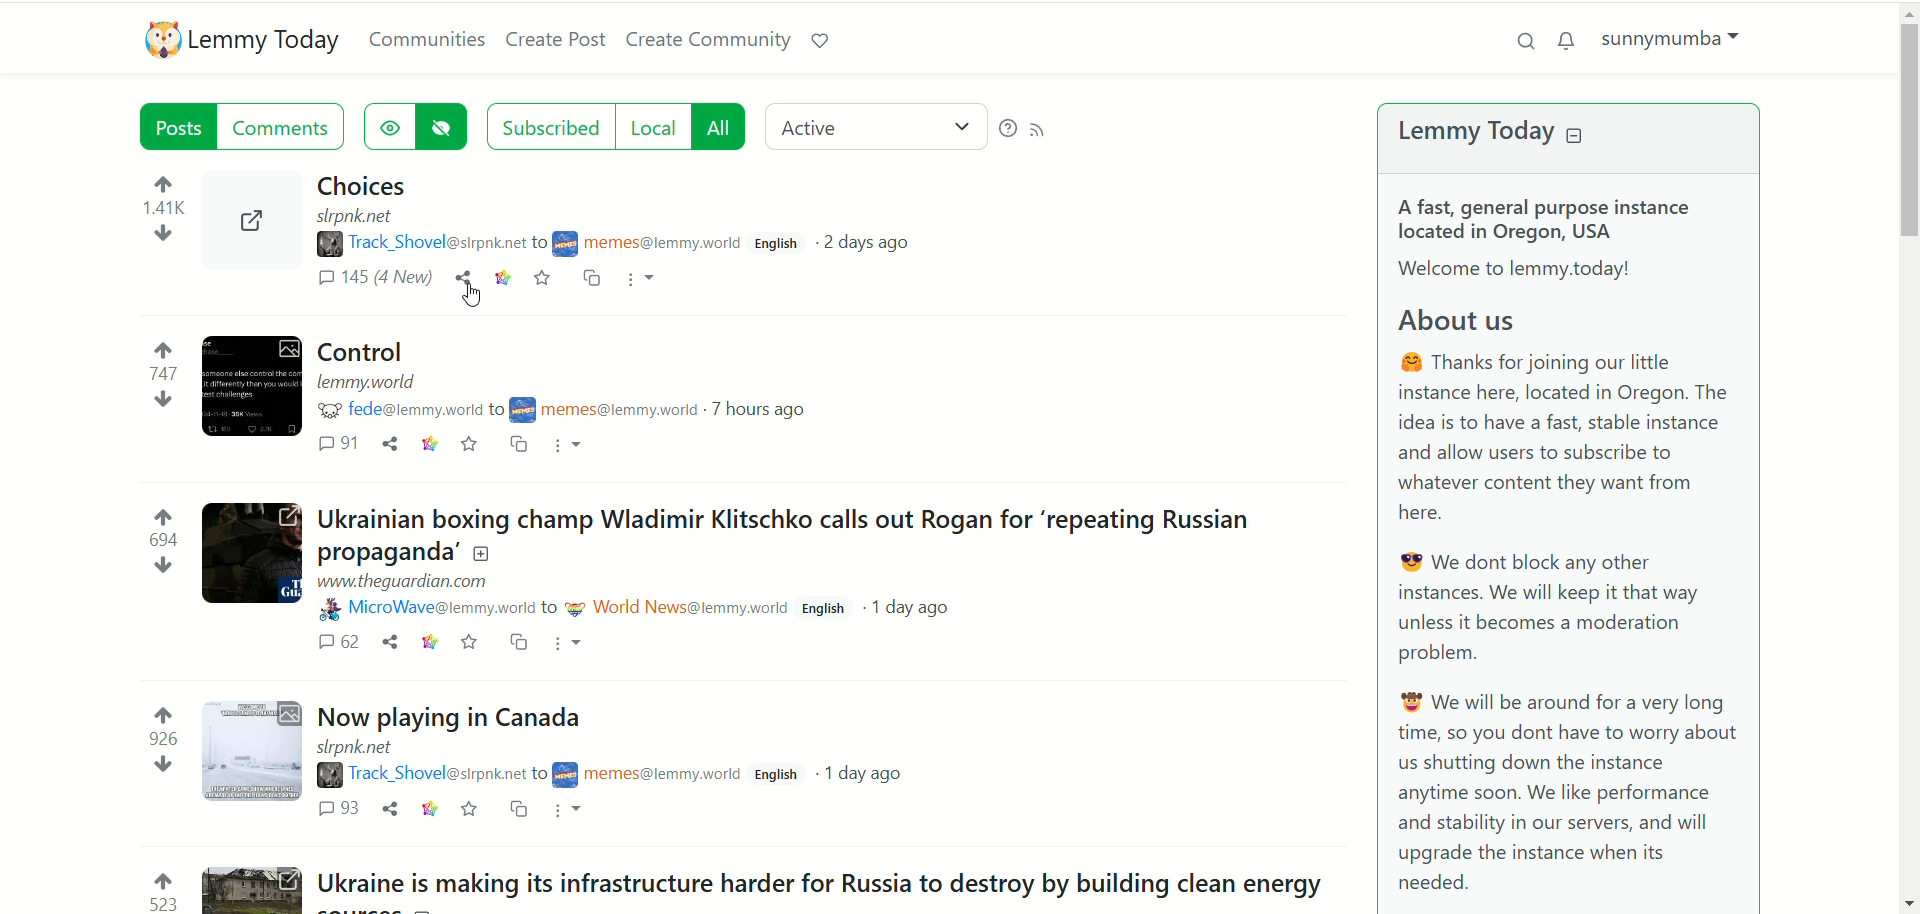  Describe the element at coordinates (566, 811) in the screenshot. I see `more` at that location.